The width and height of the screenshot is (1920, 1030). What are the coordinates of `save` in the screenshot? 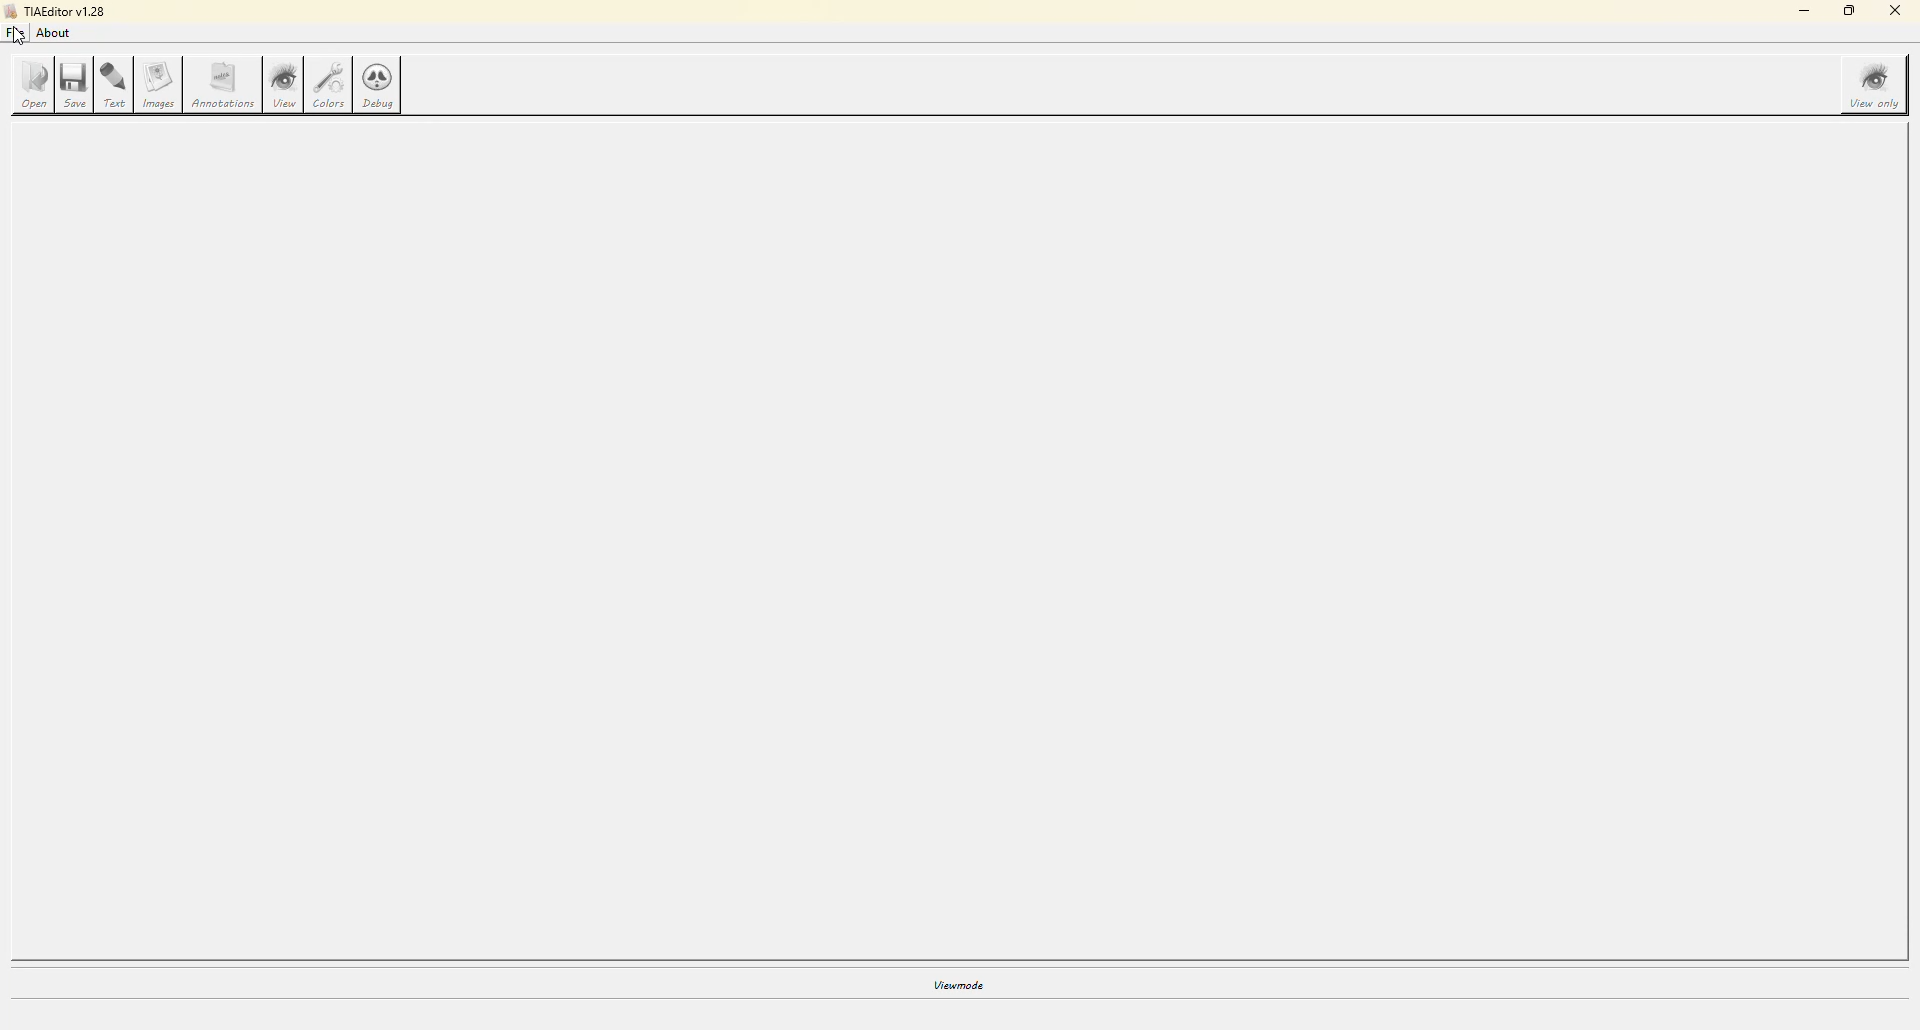 It's located at (75, 85).